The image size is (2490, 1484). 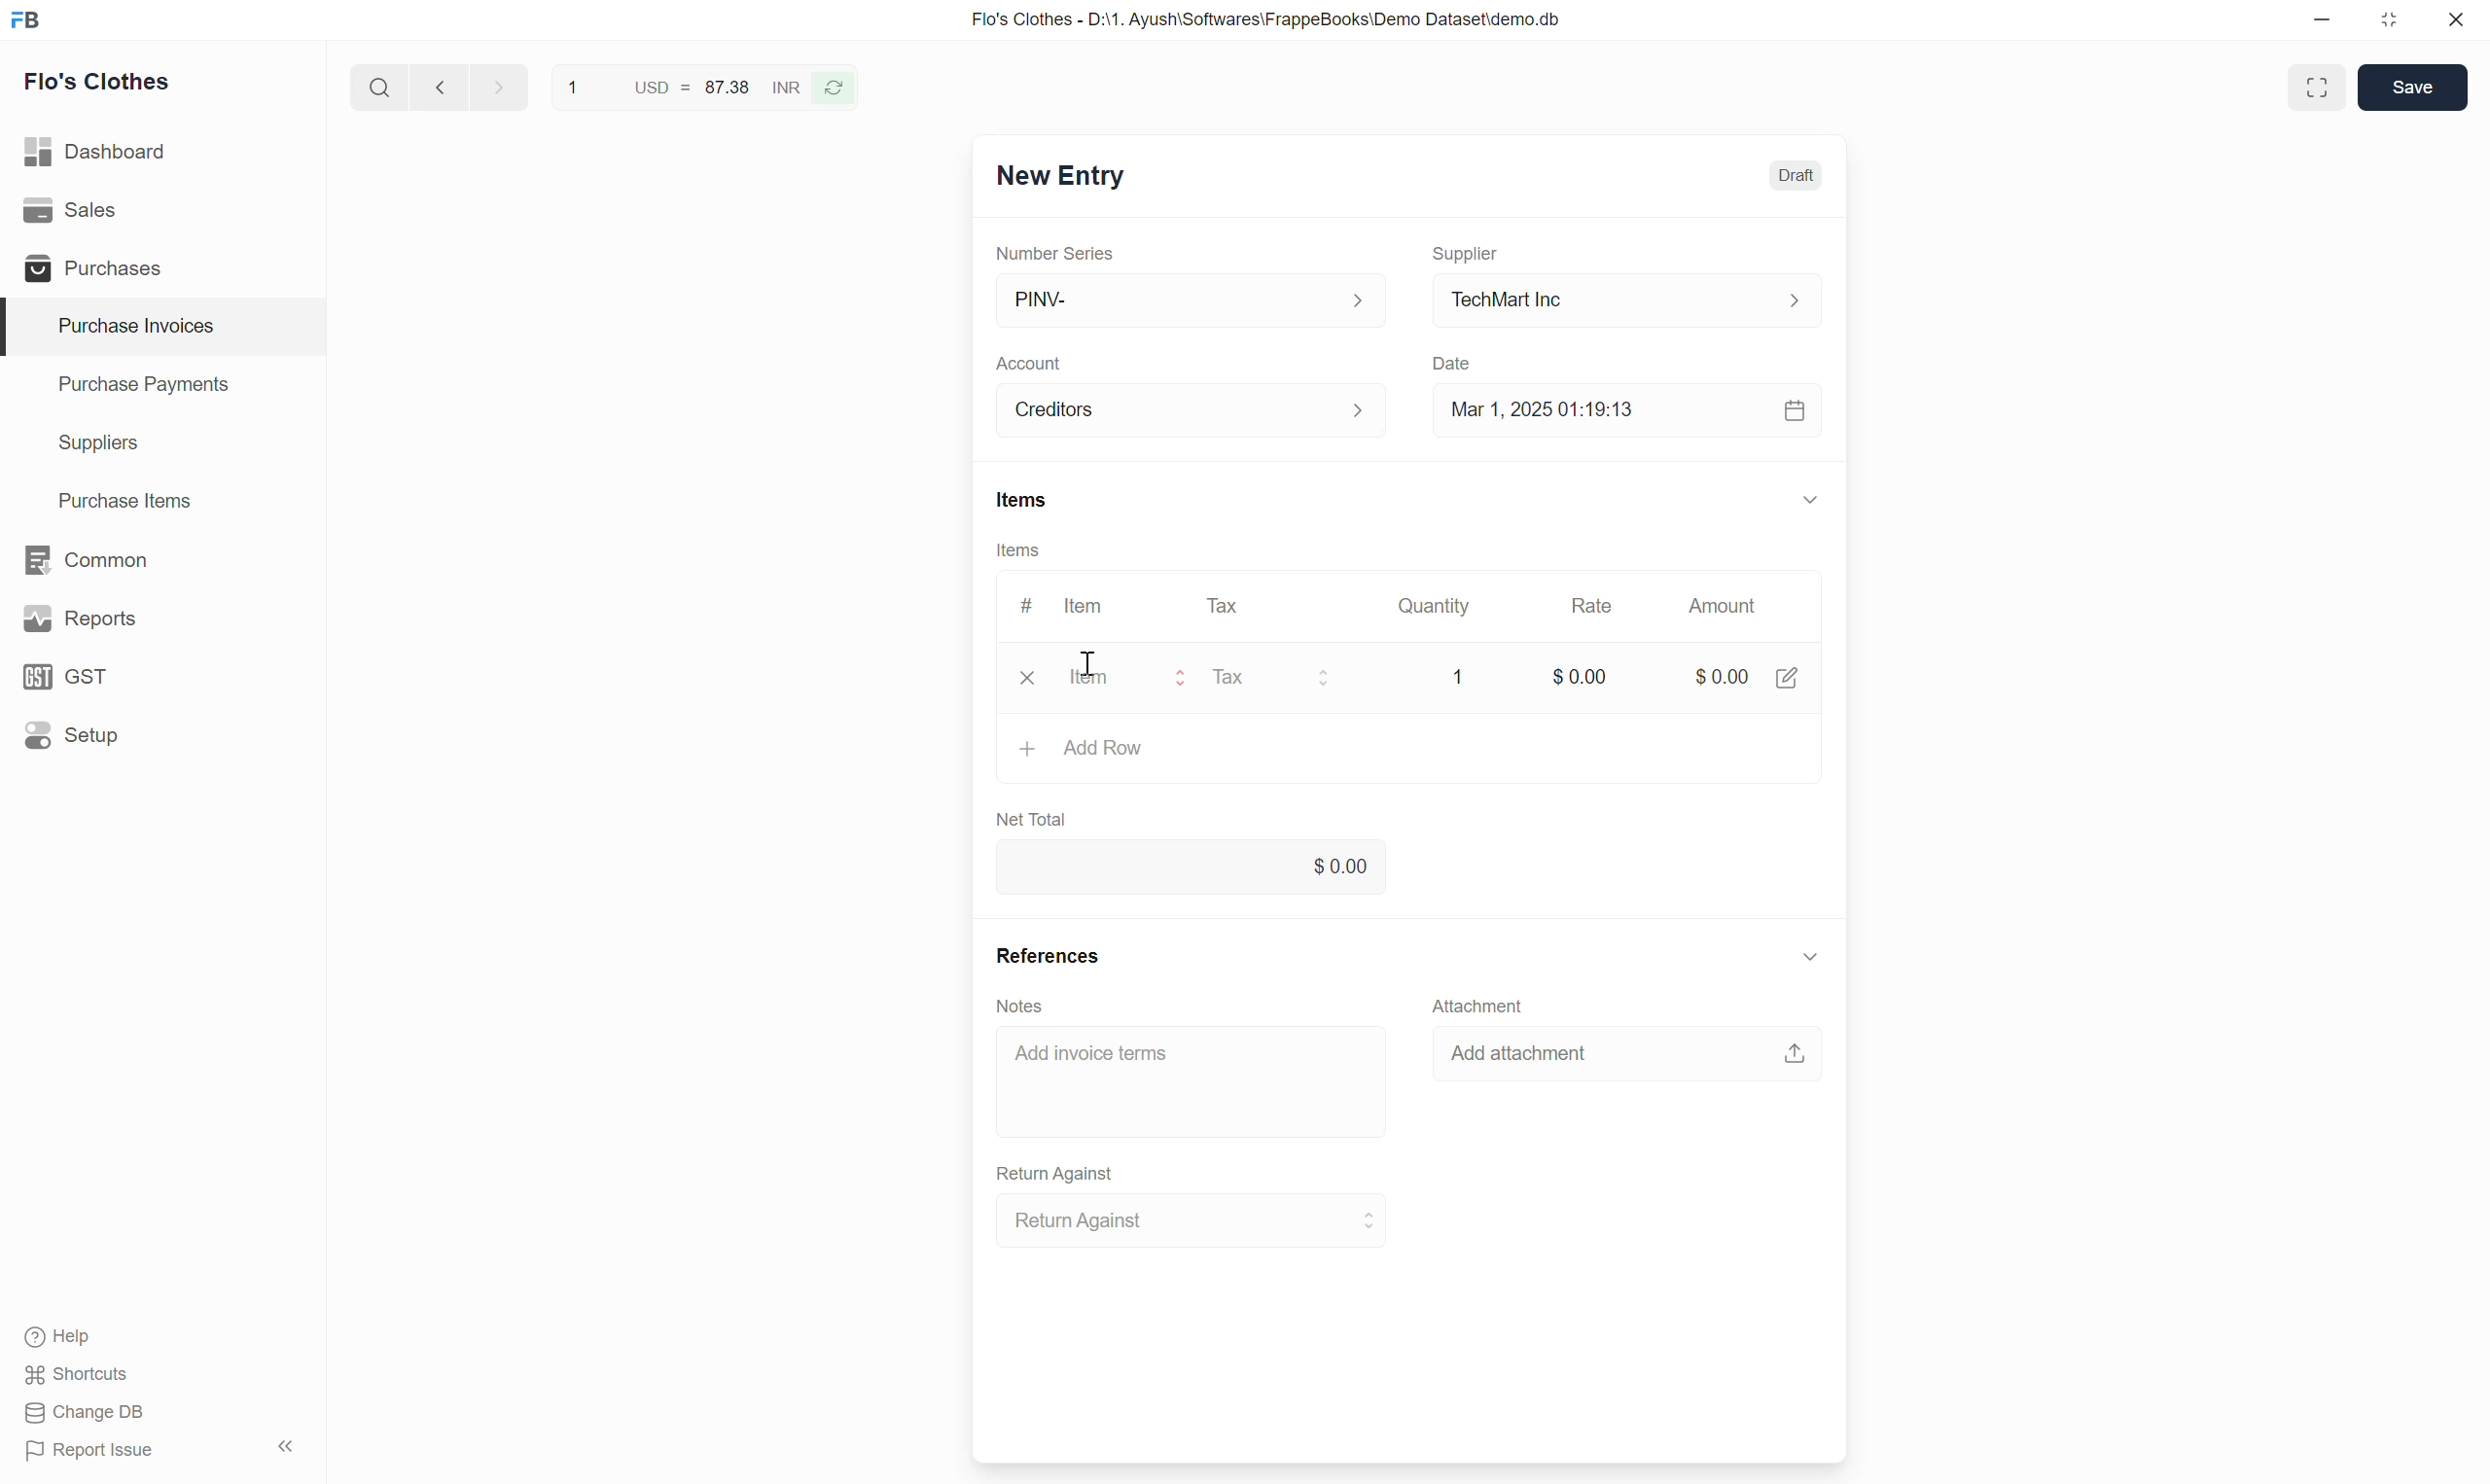 I want to click on expand, so click(x=1812, y=960).